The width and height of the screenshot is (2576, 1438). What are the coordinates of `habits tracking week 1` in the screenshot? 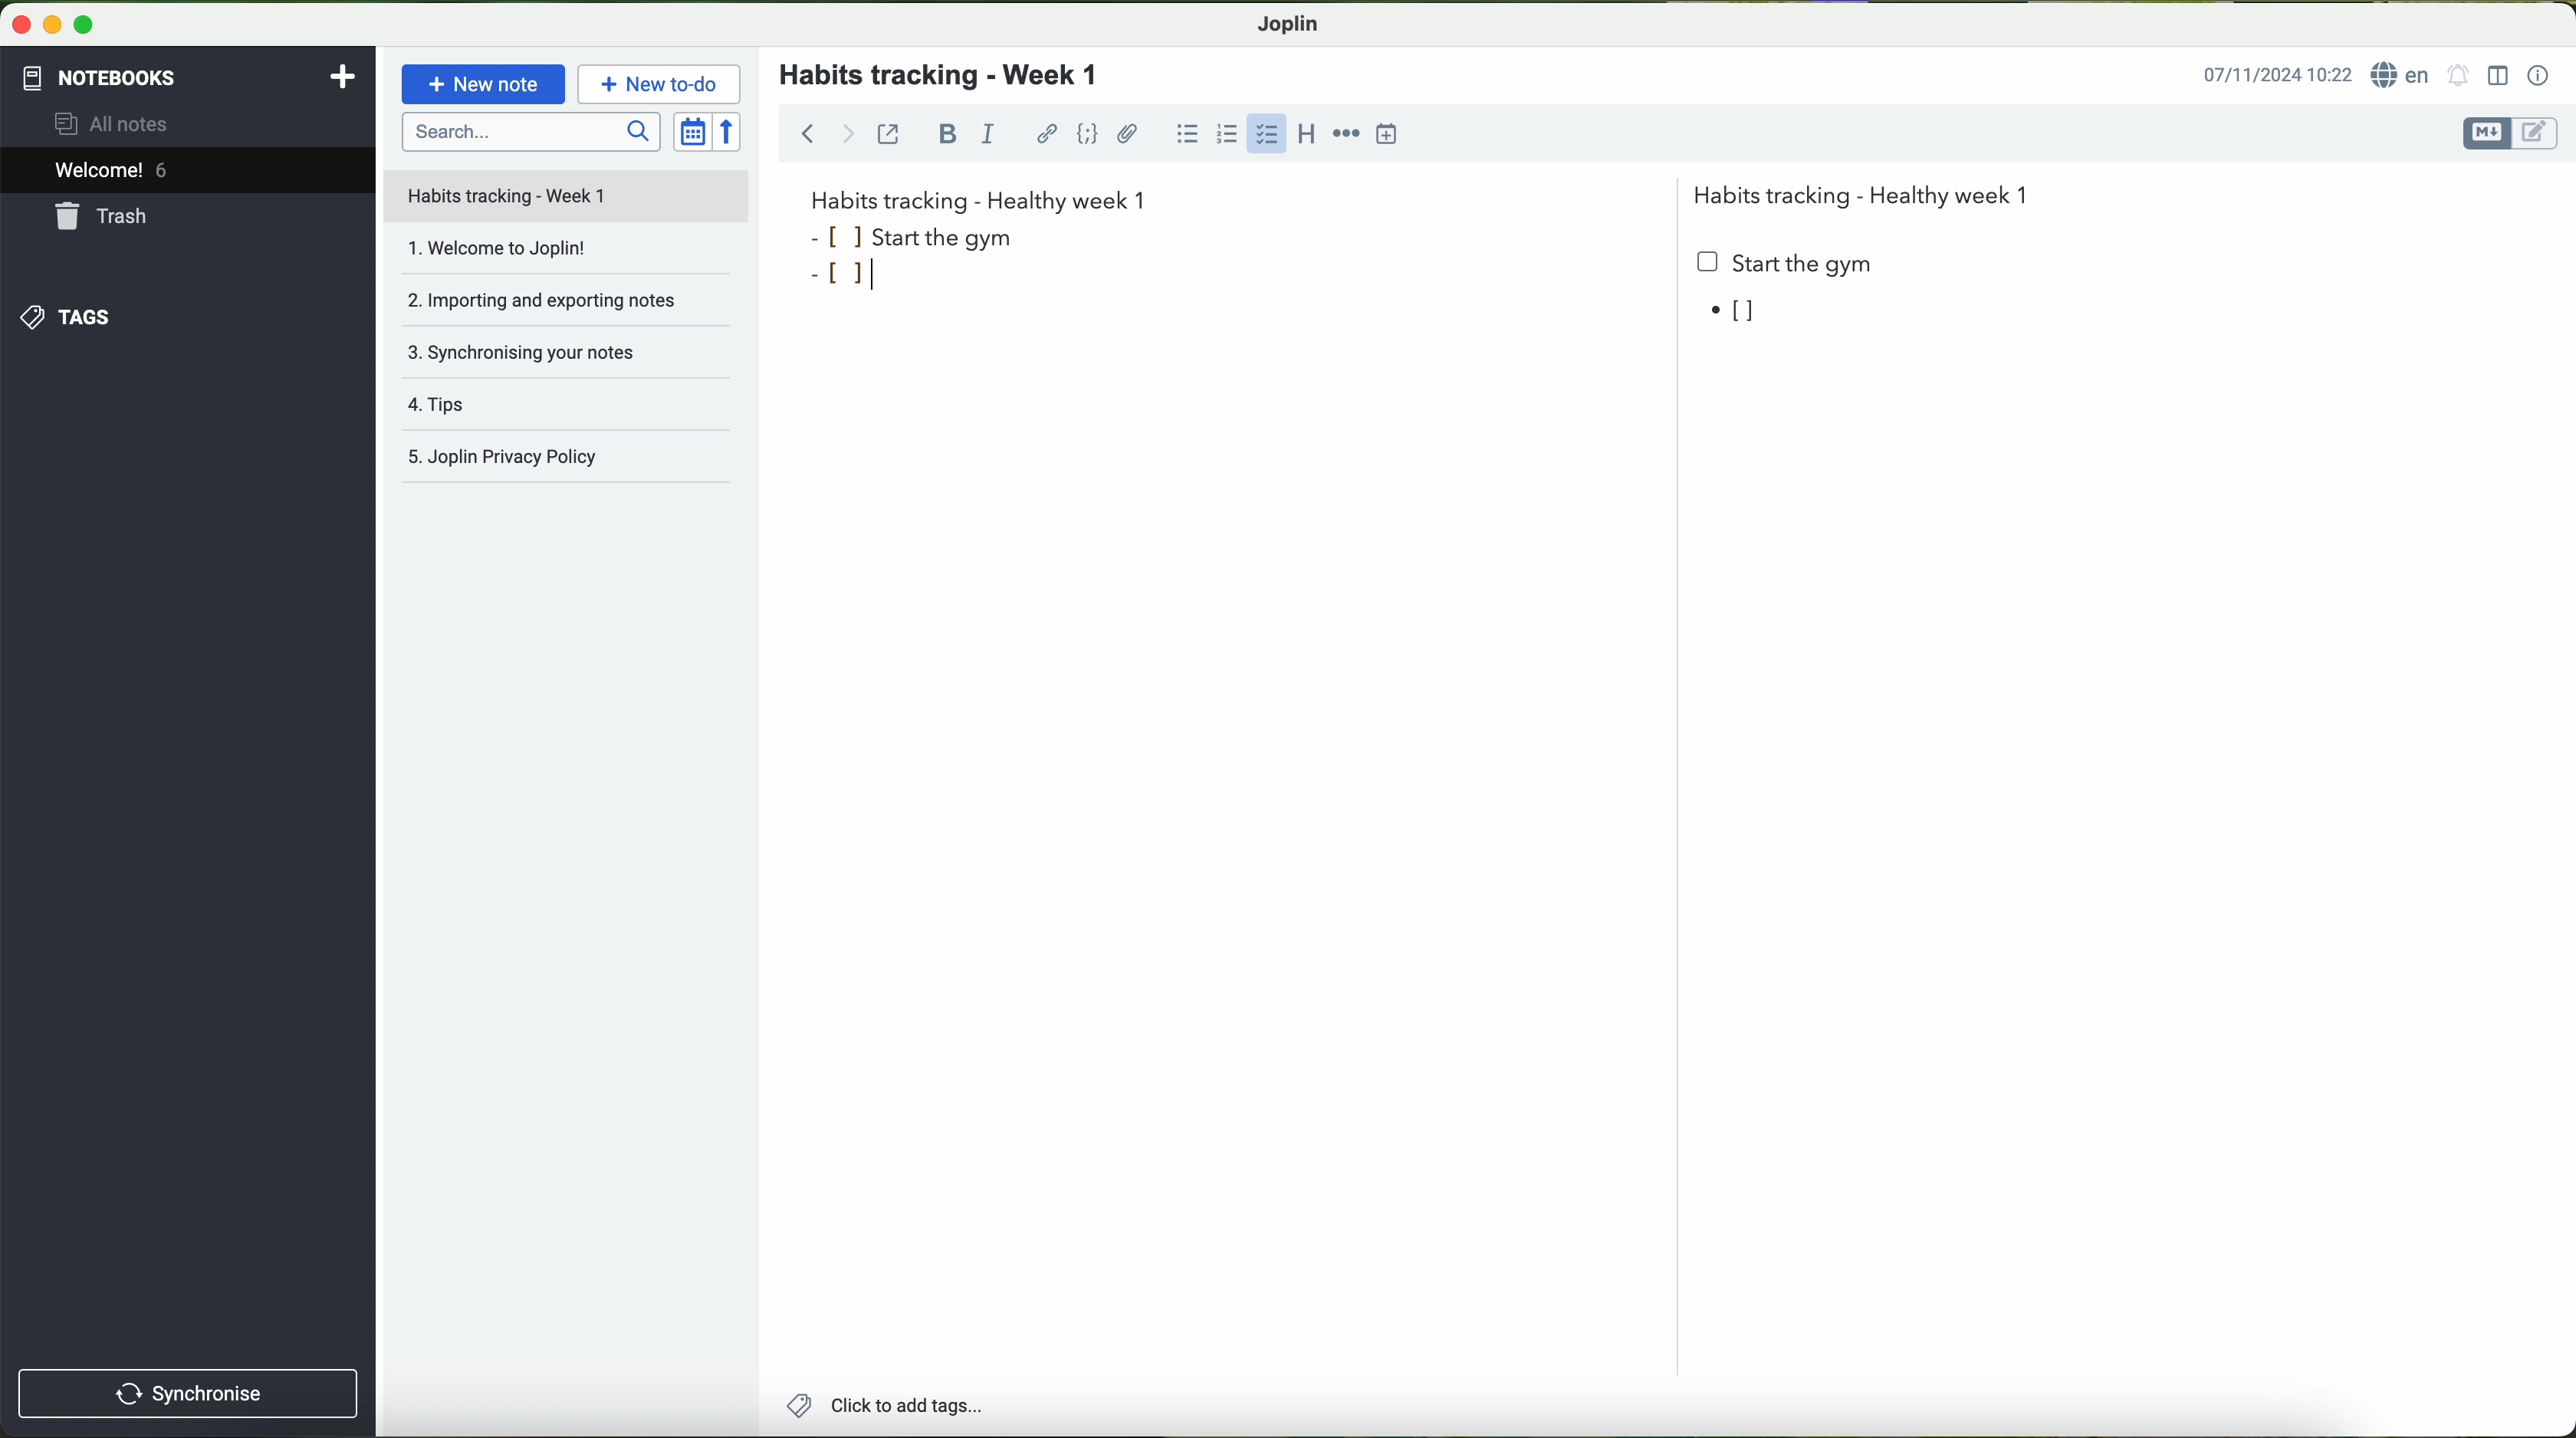 It's located at (979, 198).